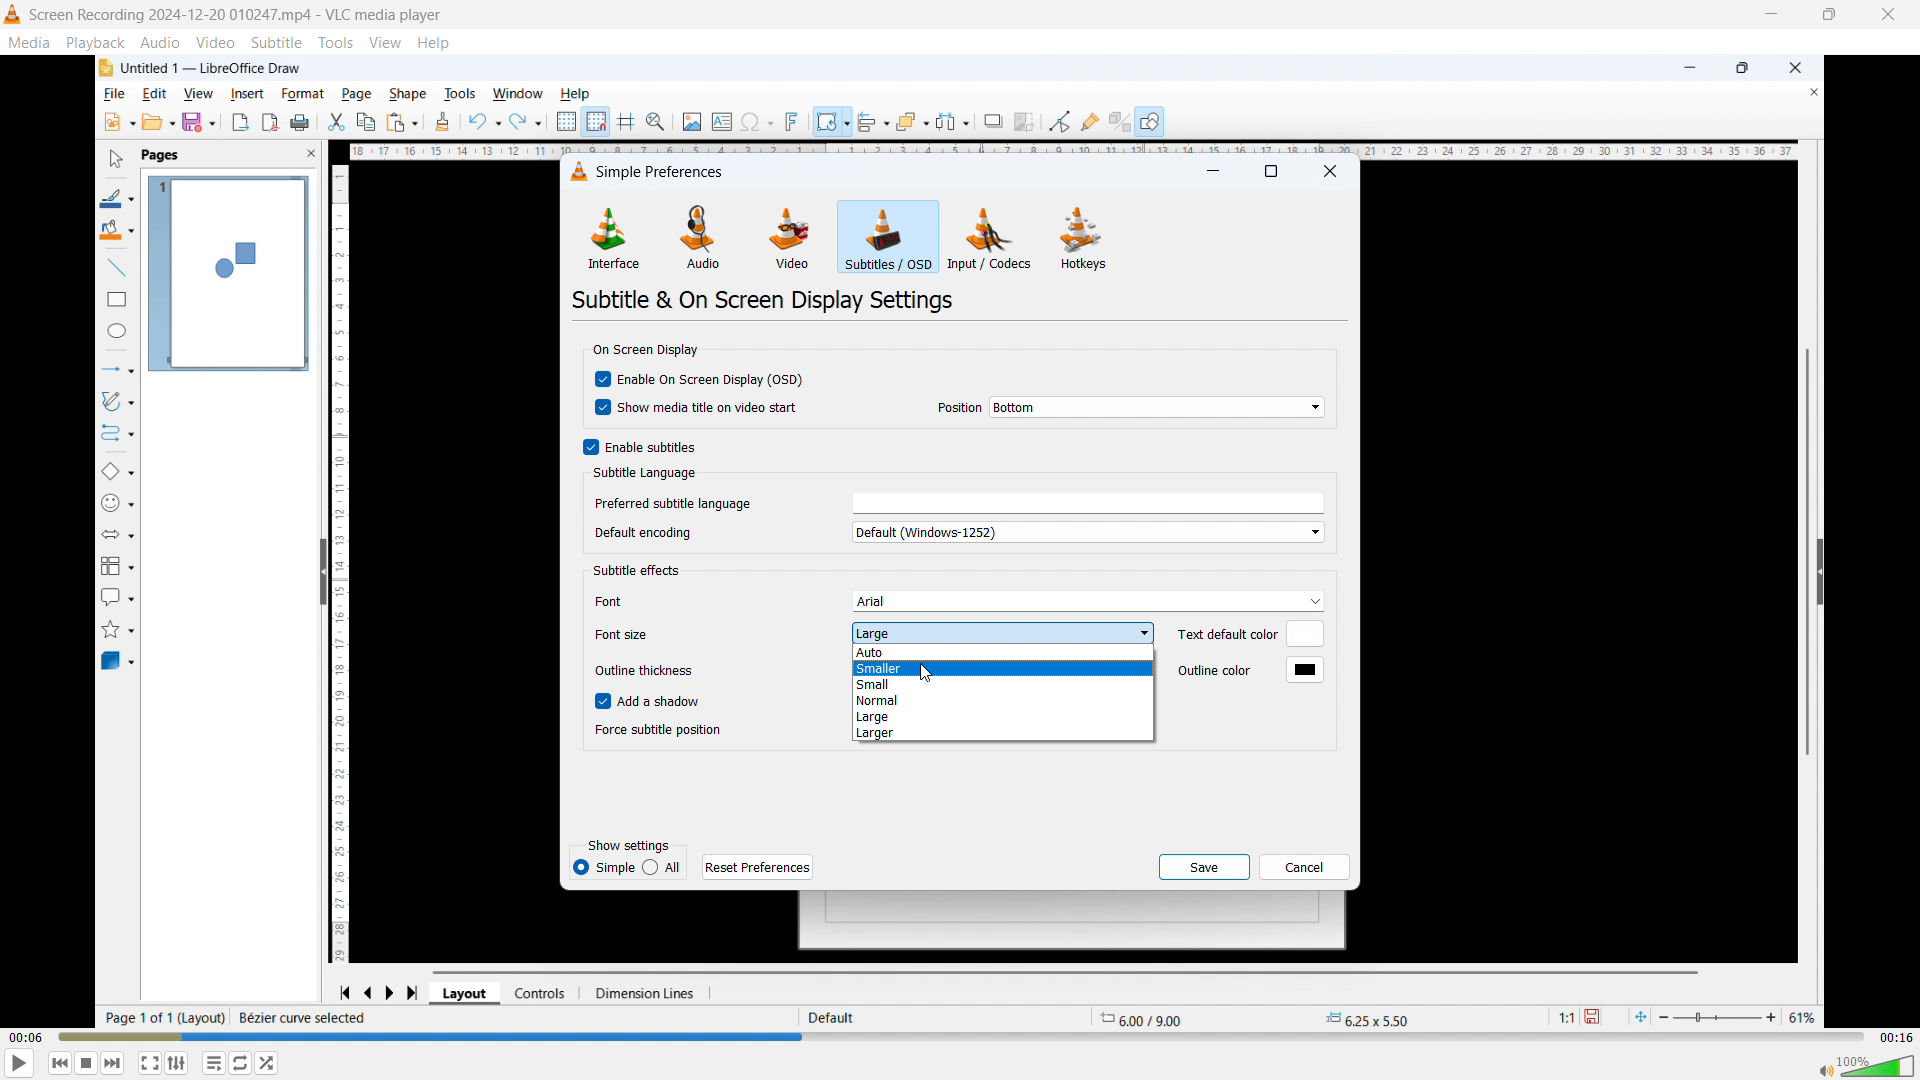 Image resolution: width=1920 pixels, height=1080 pixels. I want to click on small , so click(1002, 685).